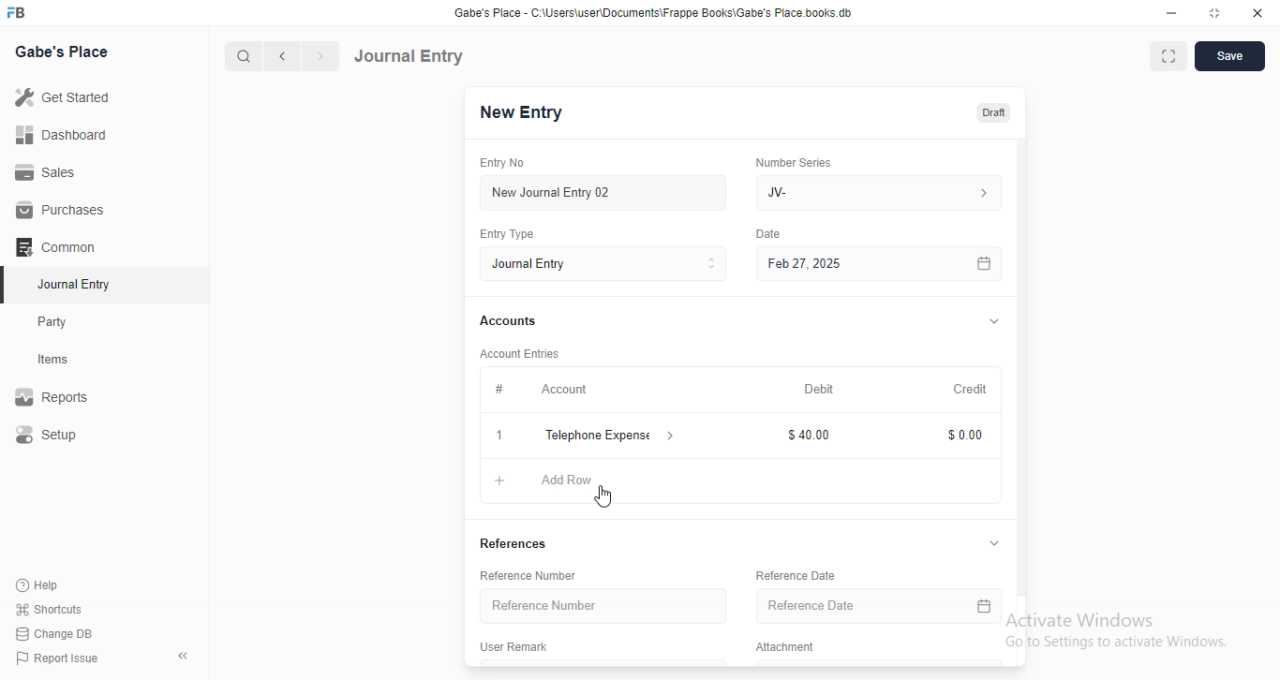 This screenshot has height=680, width=1280. I want to click on 40.00, so click(807, 435).